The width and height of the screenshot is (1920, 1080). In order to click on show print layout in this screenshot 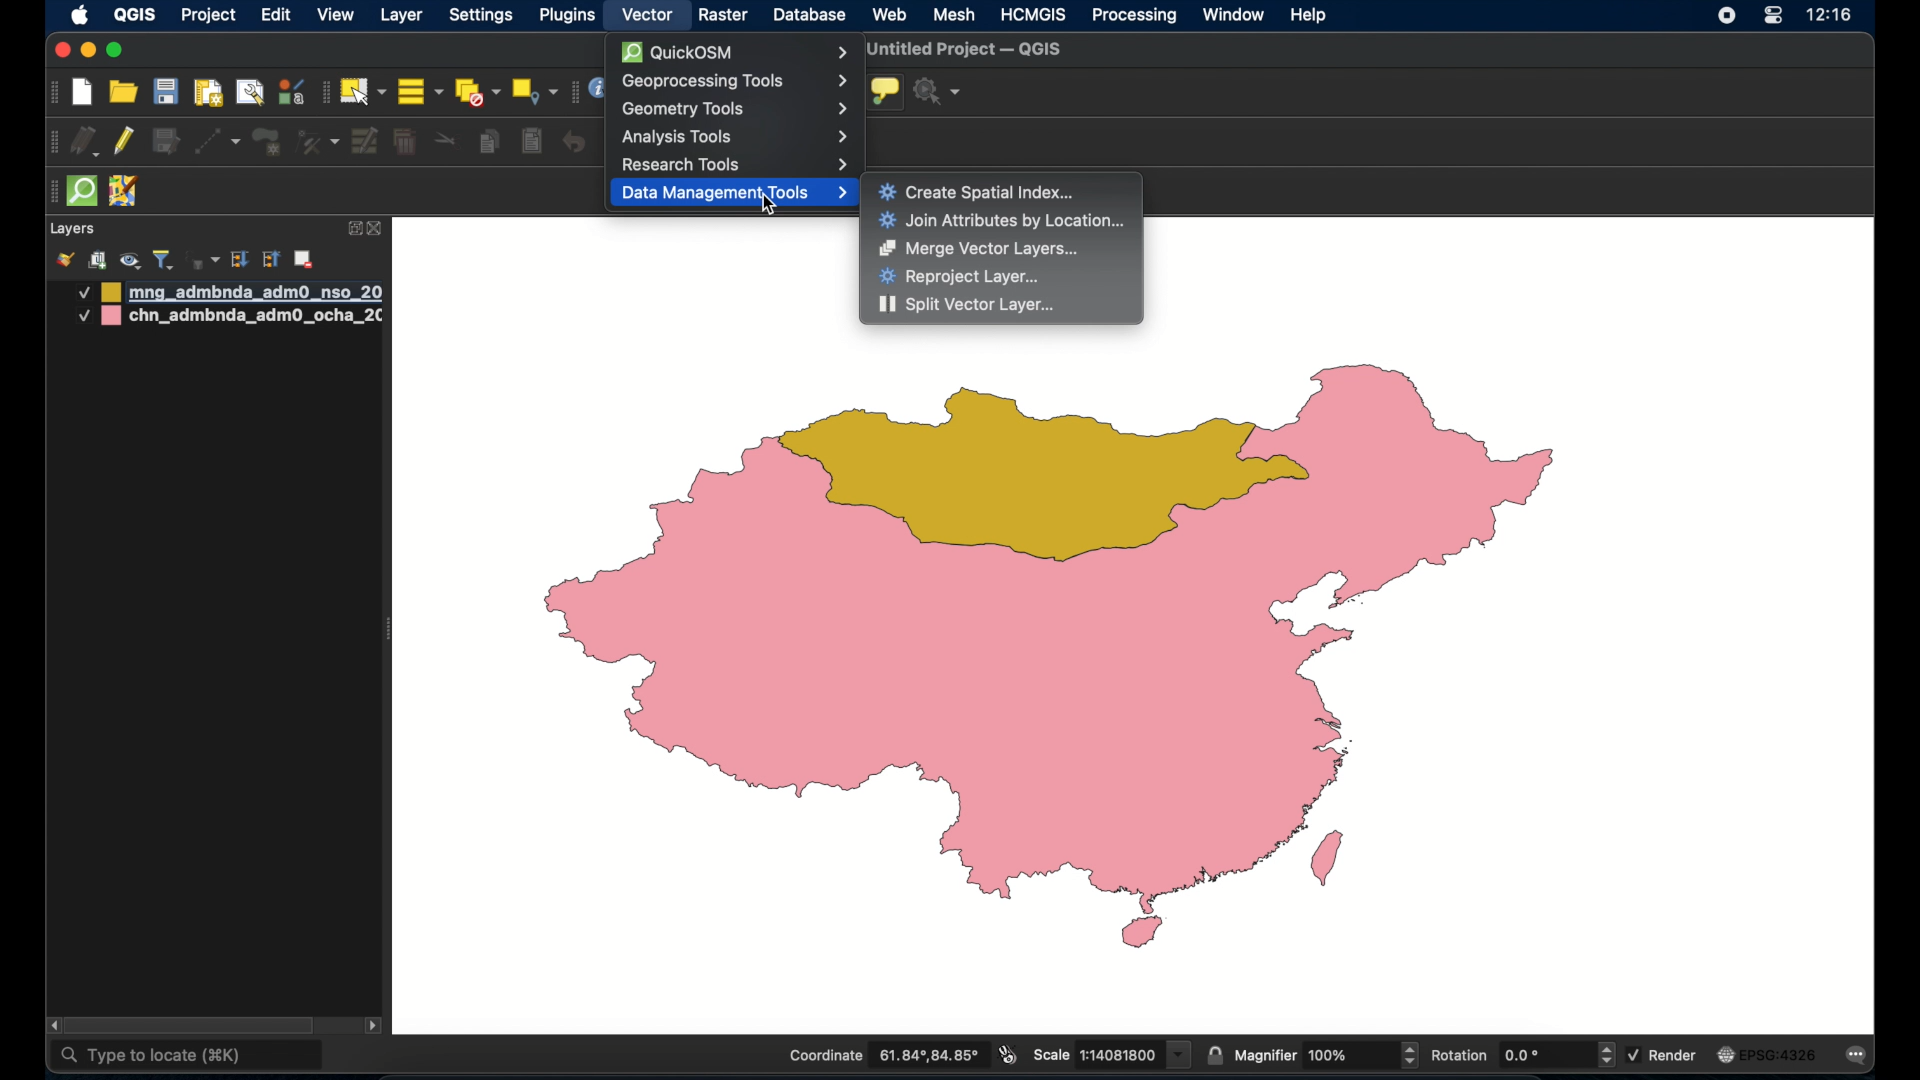, I will do `click(206, 92)`.